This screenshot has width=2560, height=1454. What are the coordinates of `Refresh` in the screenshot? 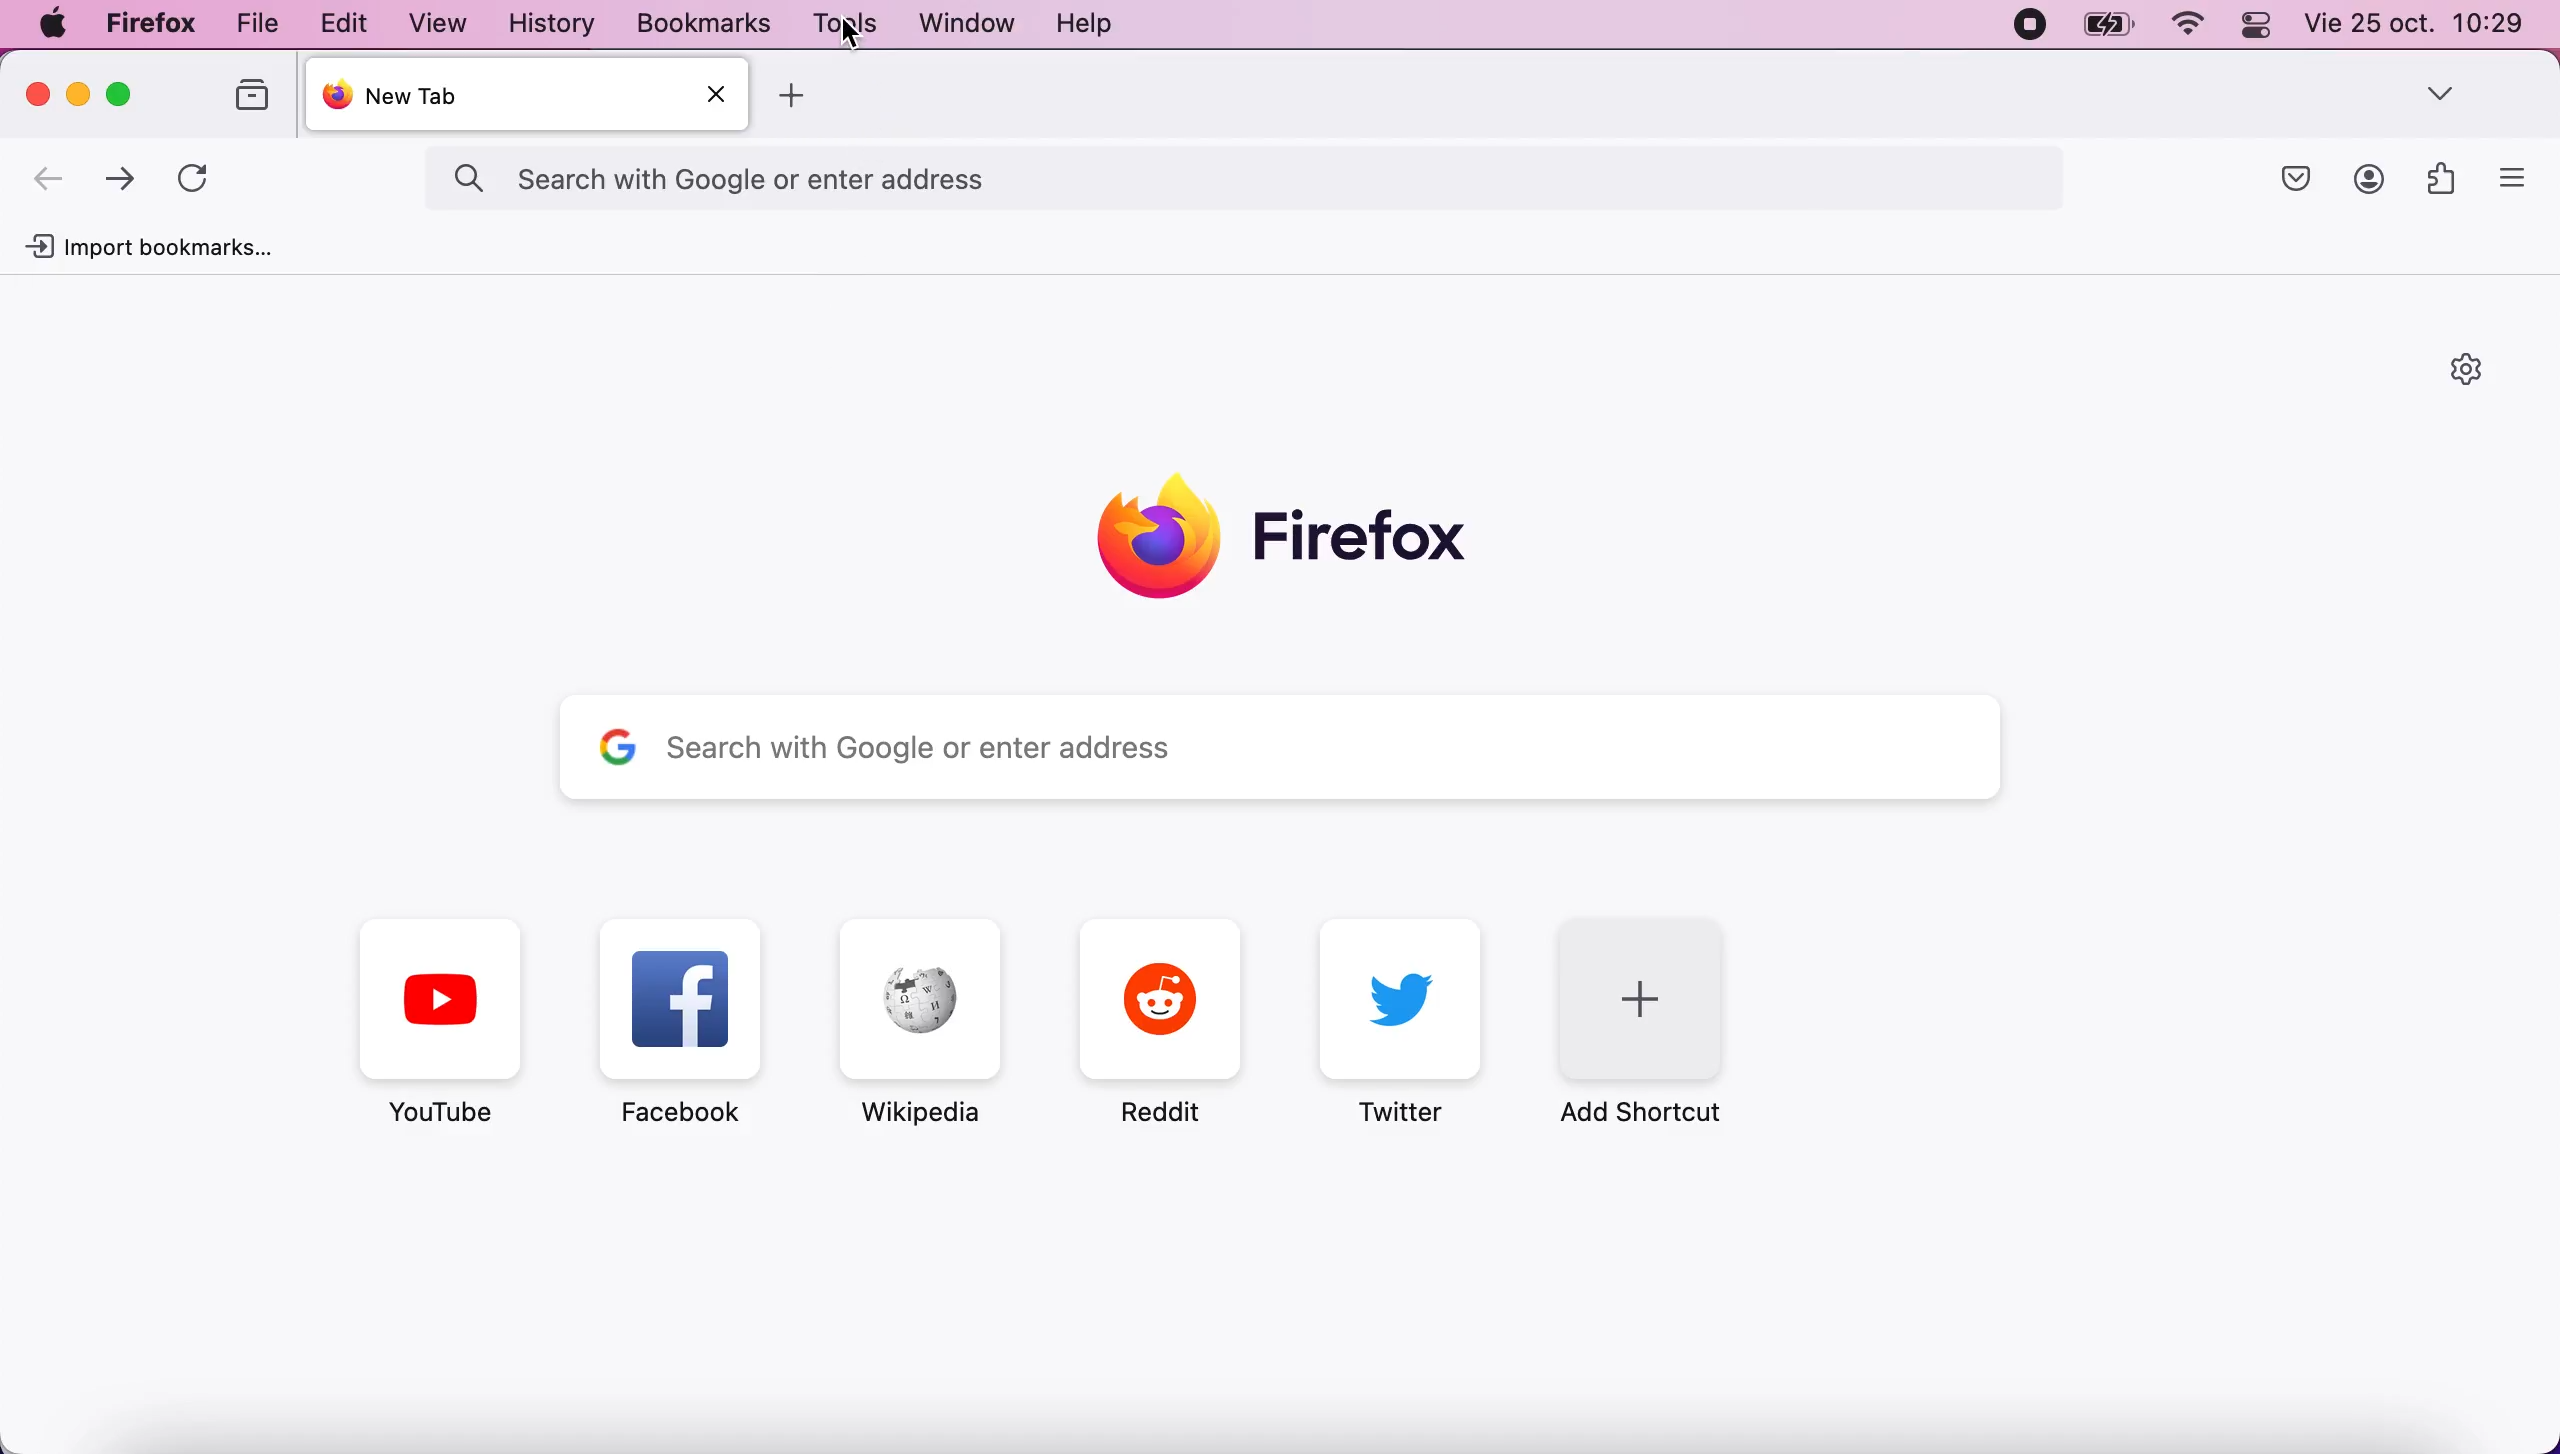 It's located at (191, 181).